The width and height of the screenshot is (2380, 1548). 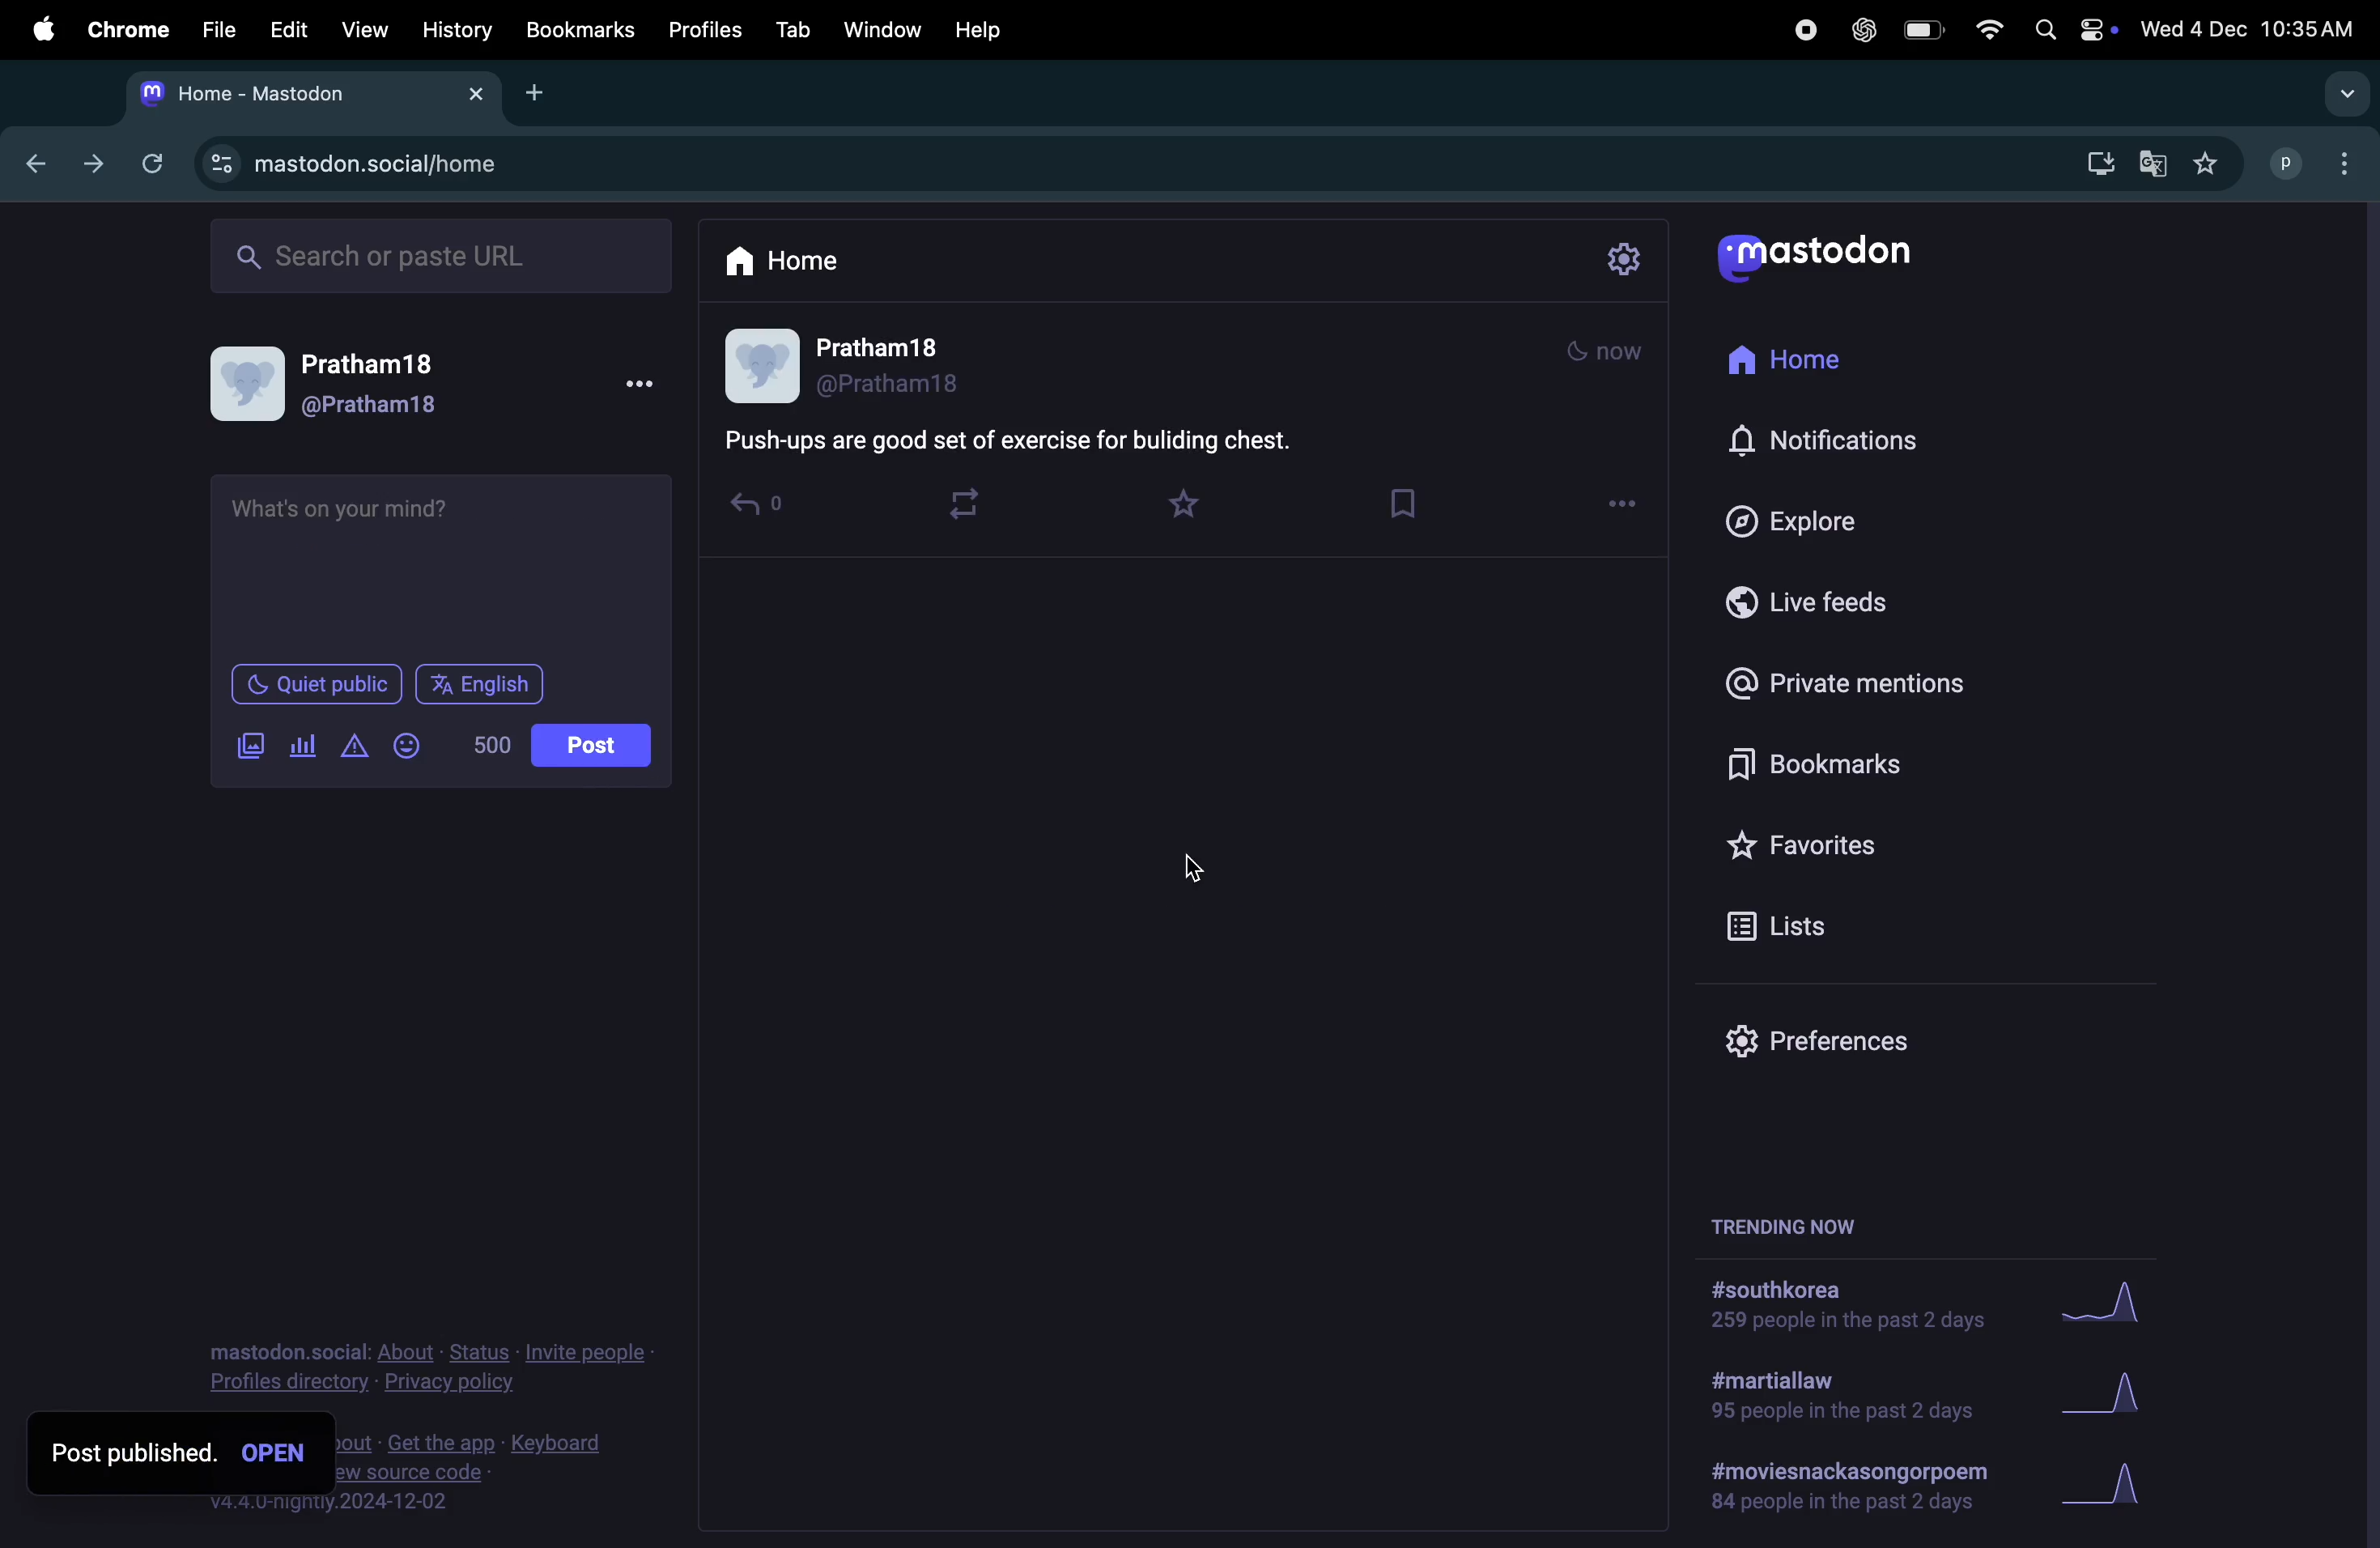 What do you see at coordinates (1193, 503) in the screenshot?
I see `favourites` at bounding box center [1193, 503].